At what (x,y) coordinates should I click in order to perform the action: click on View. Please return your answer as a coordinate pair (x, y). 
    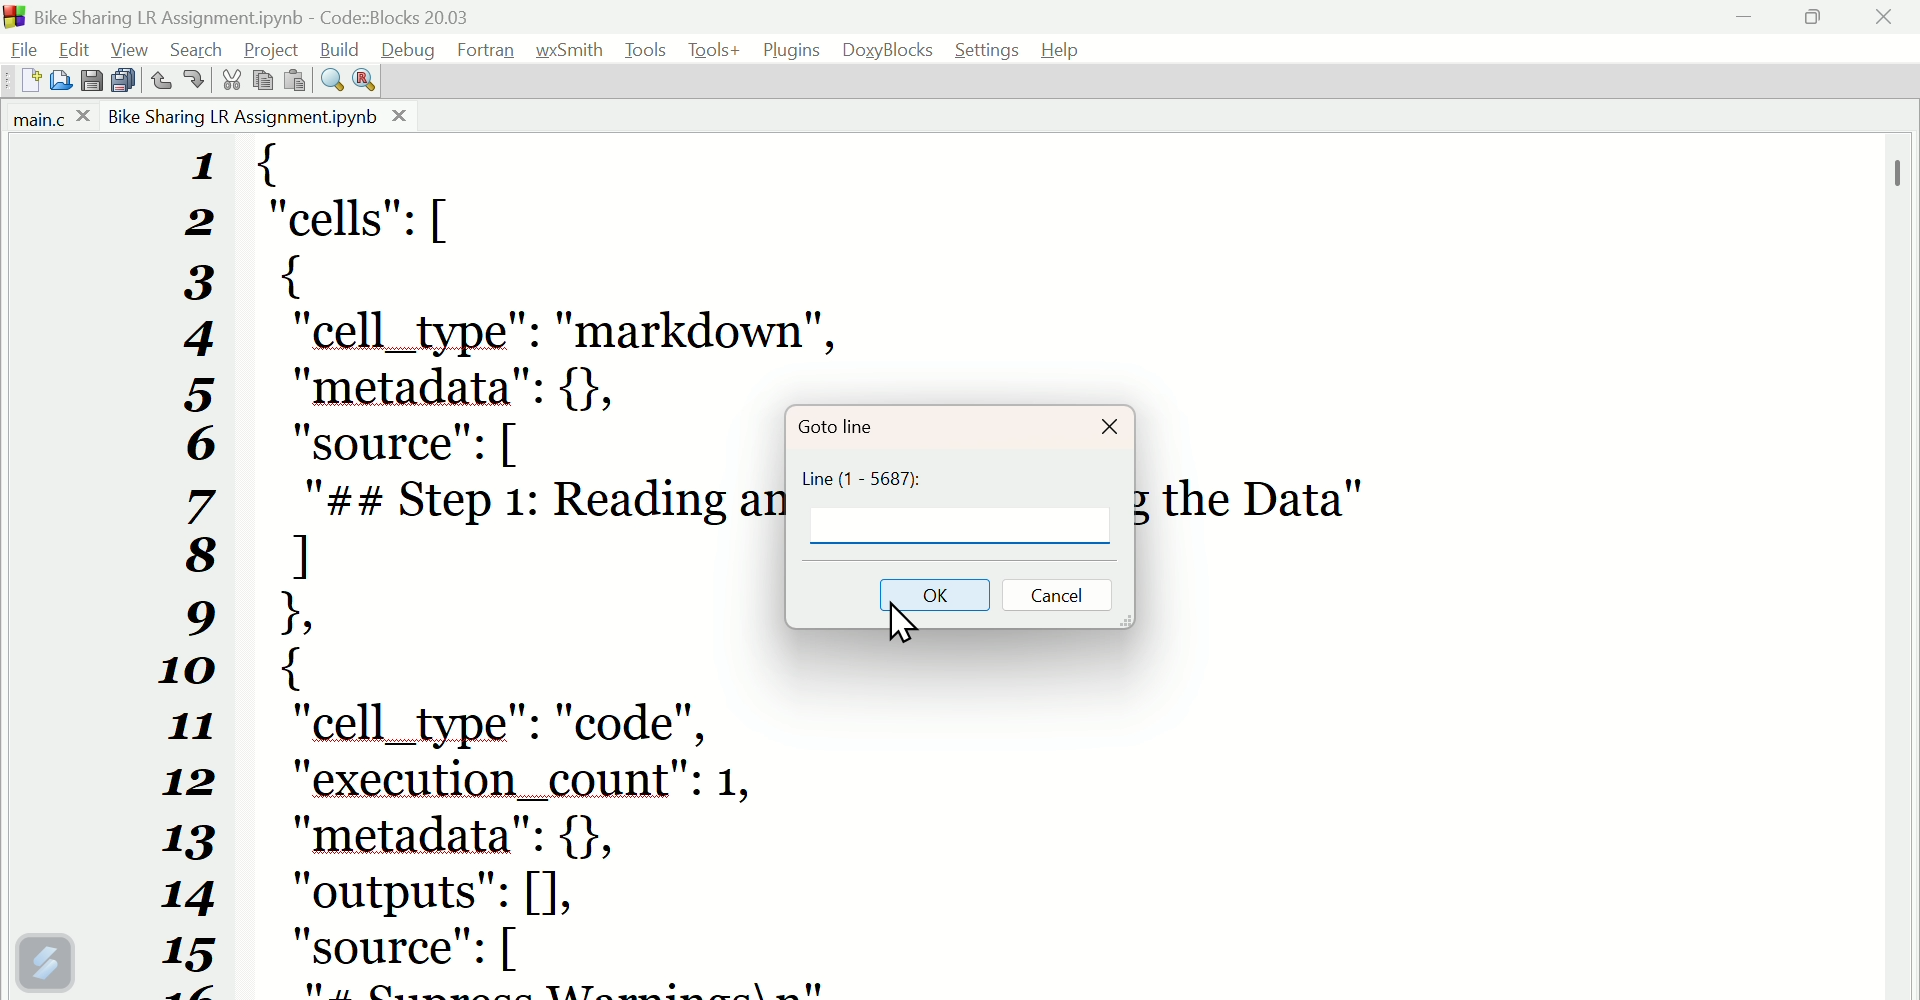
    Looking at the image, I should click on (133, 47).